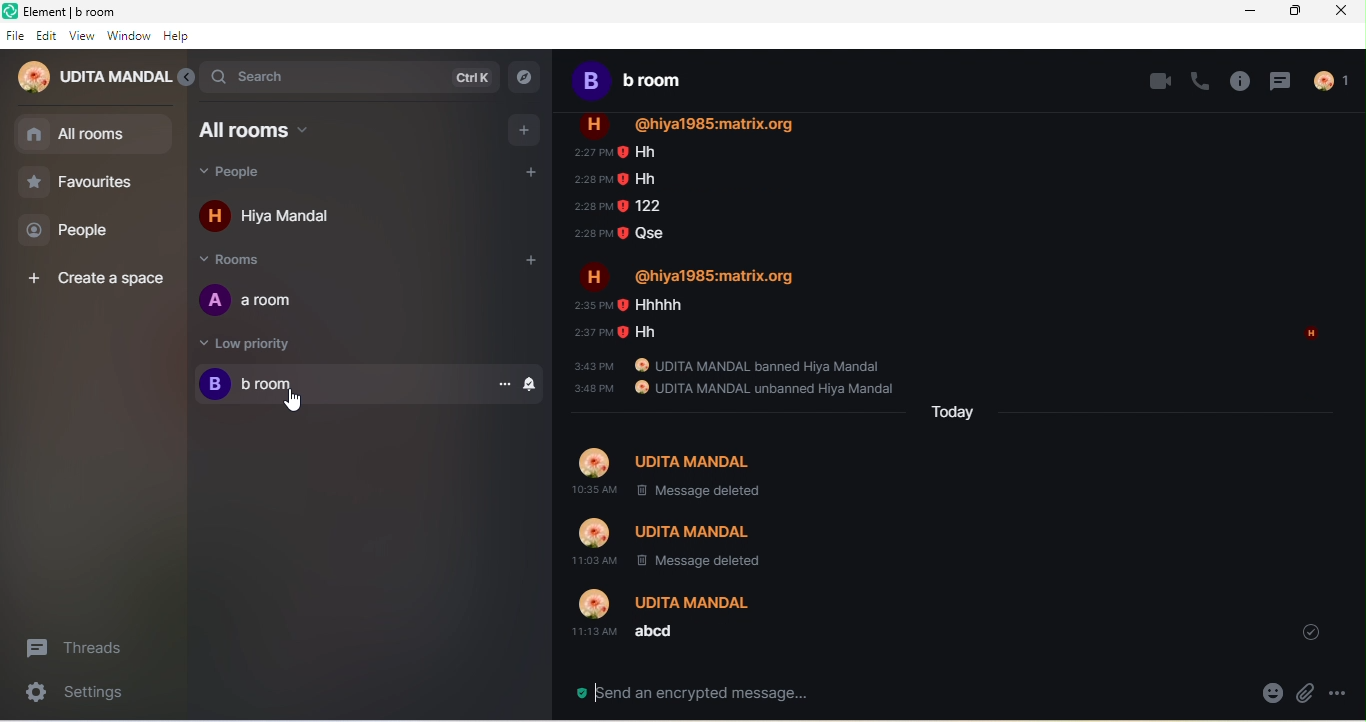 This screenshot has height=722, width=1366. What do you see at coordinates (93, 77) in the screenshot?
I see `udita mandal` at bounding box center [93, 77].